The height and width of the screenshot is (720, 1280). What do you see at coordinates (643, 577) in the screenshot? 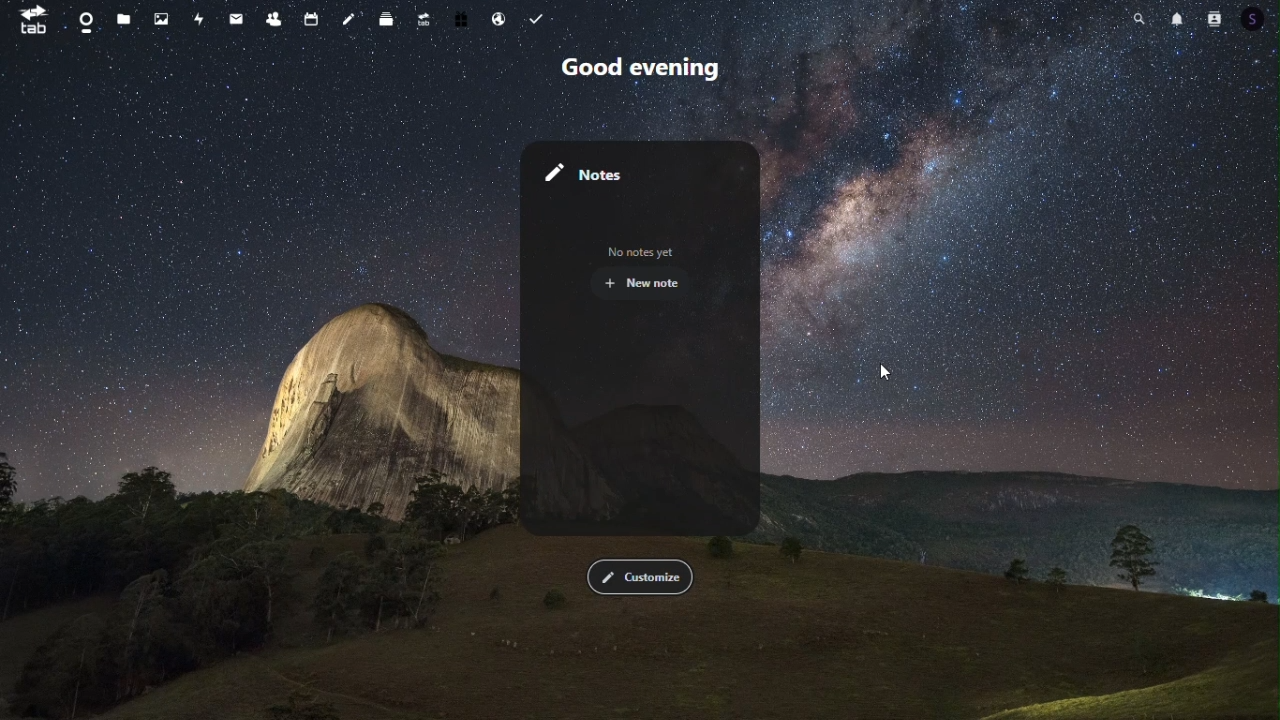
I see `customize` at bounding box center [643, 577].